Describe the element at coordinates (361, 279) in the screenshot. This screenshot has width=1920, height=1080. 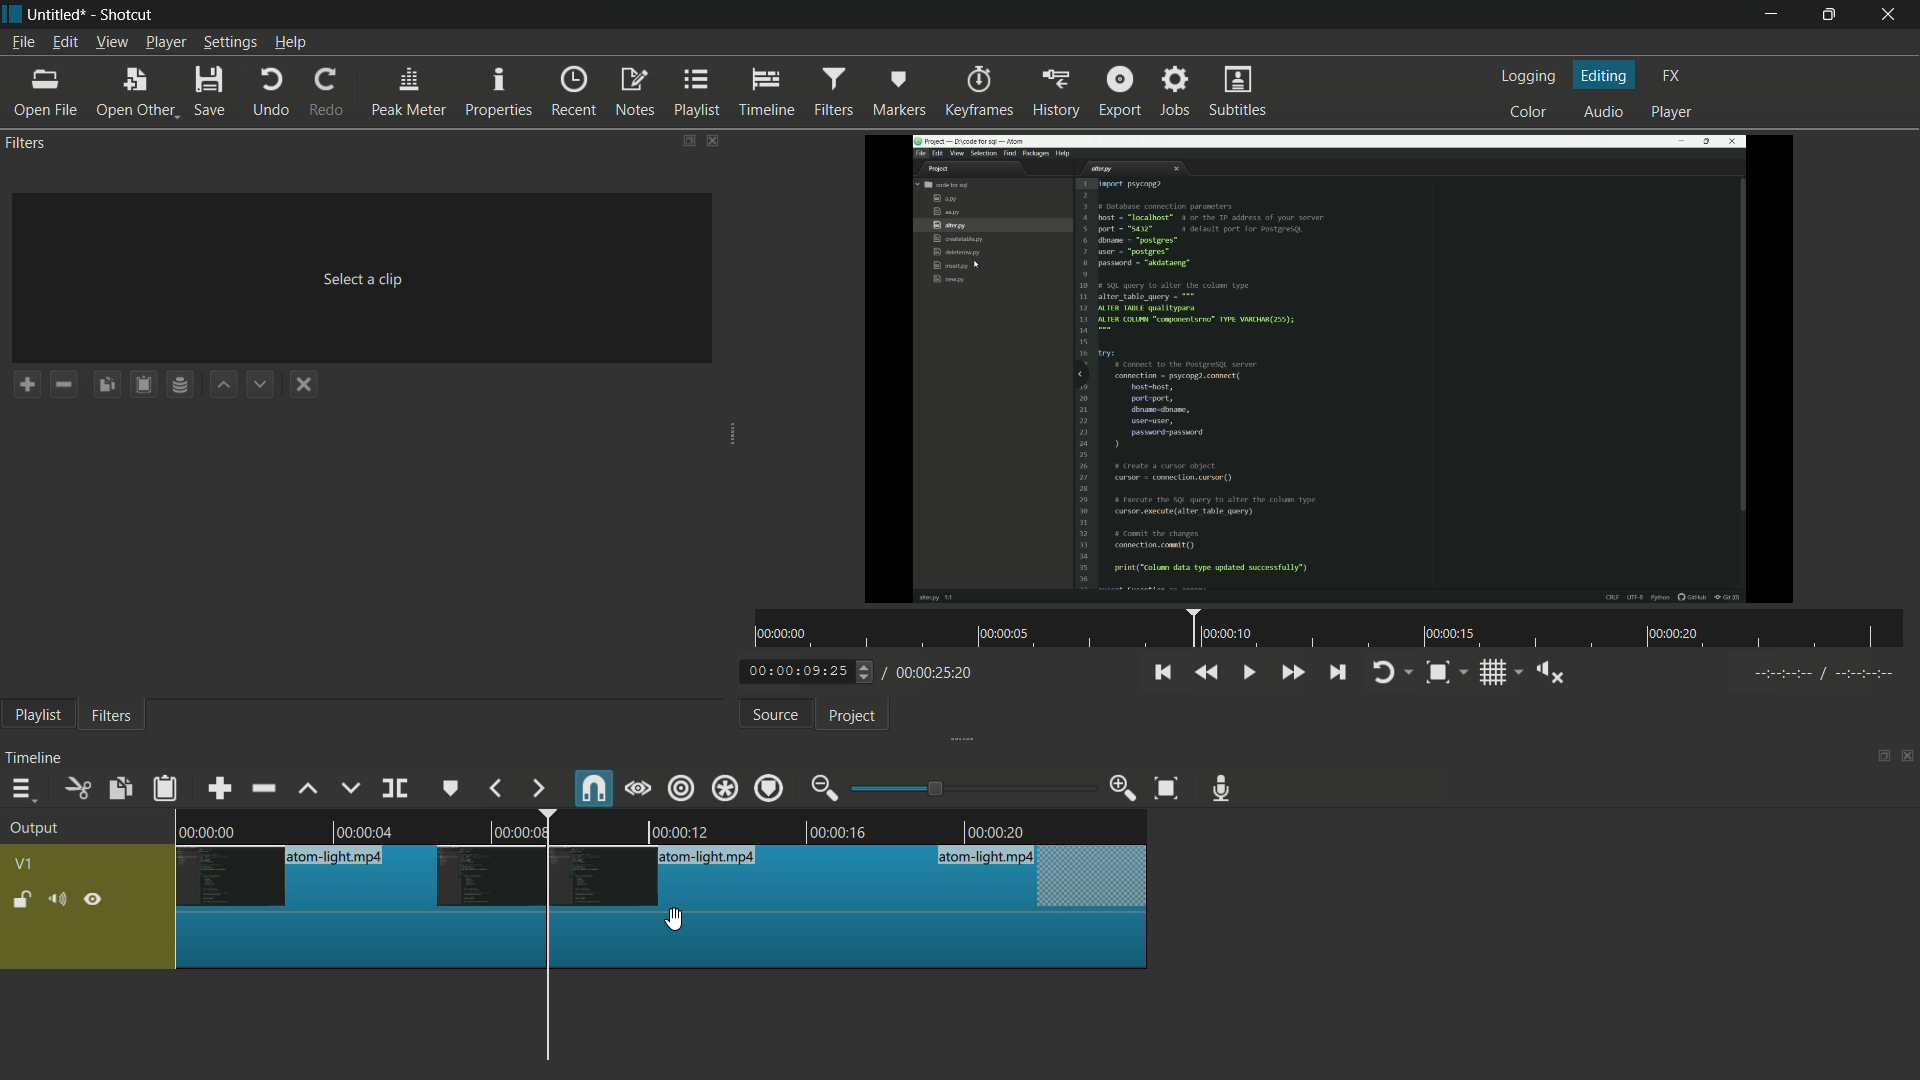
I see `` at that location.